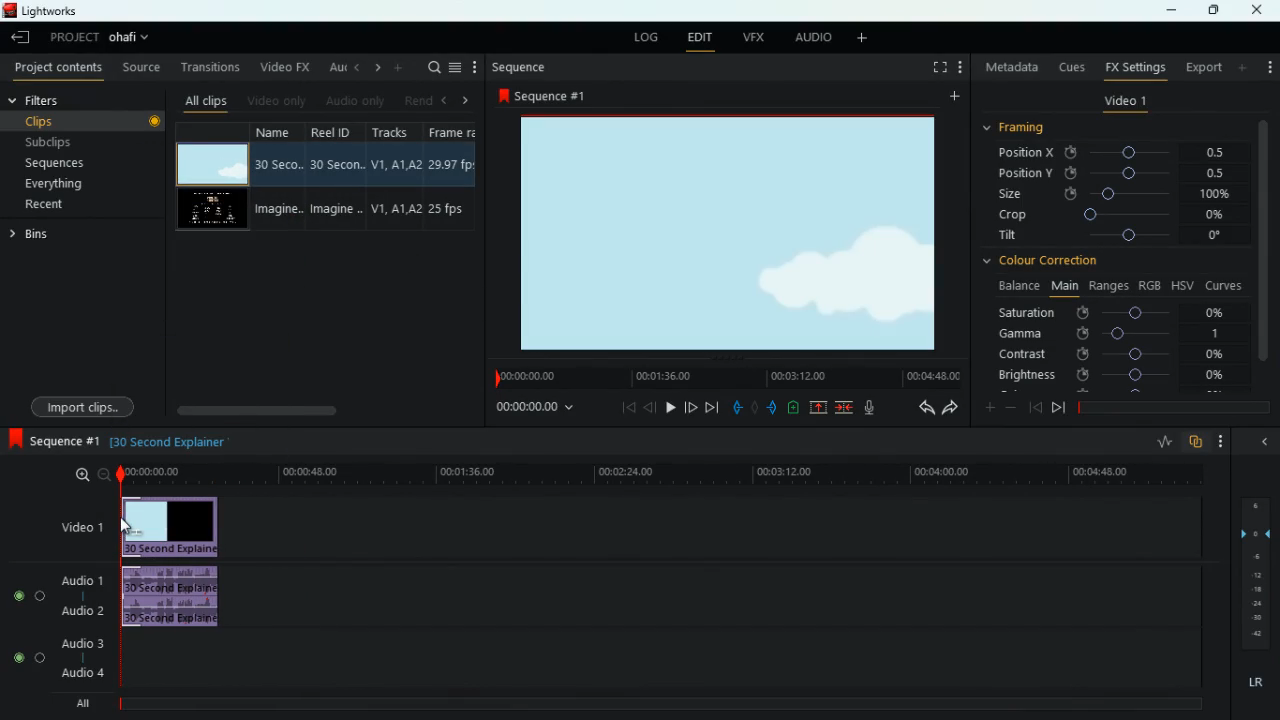 This screenshot has height=720, width=1280. I want to click on battery, so click(793, 409).